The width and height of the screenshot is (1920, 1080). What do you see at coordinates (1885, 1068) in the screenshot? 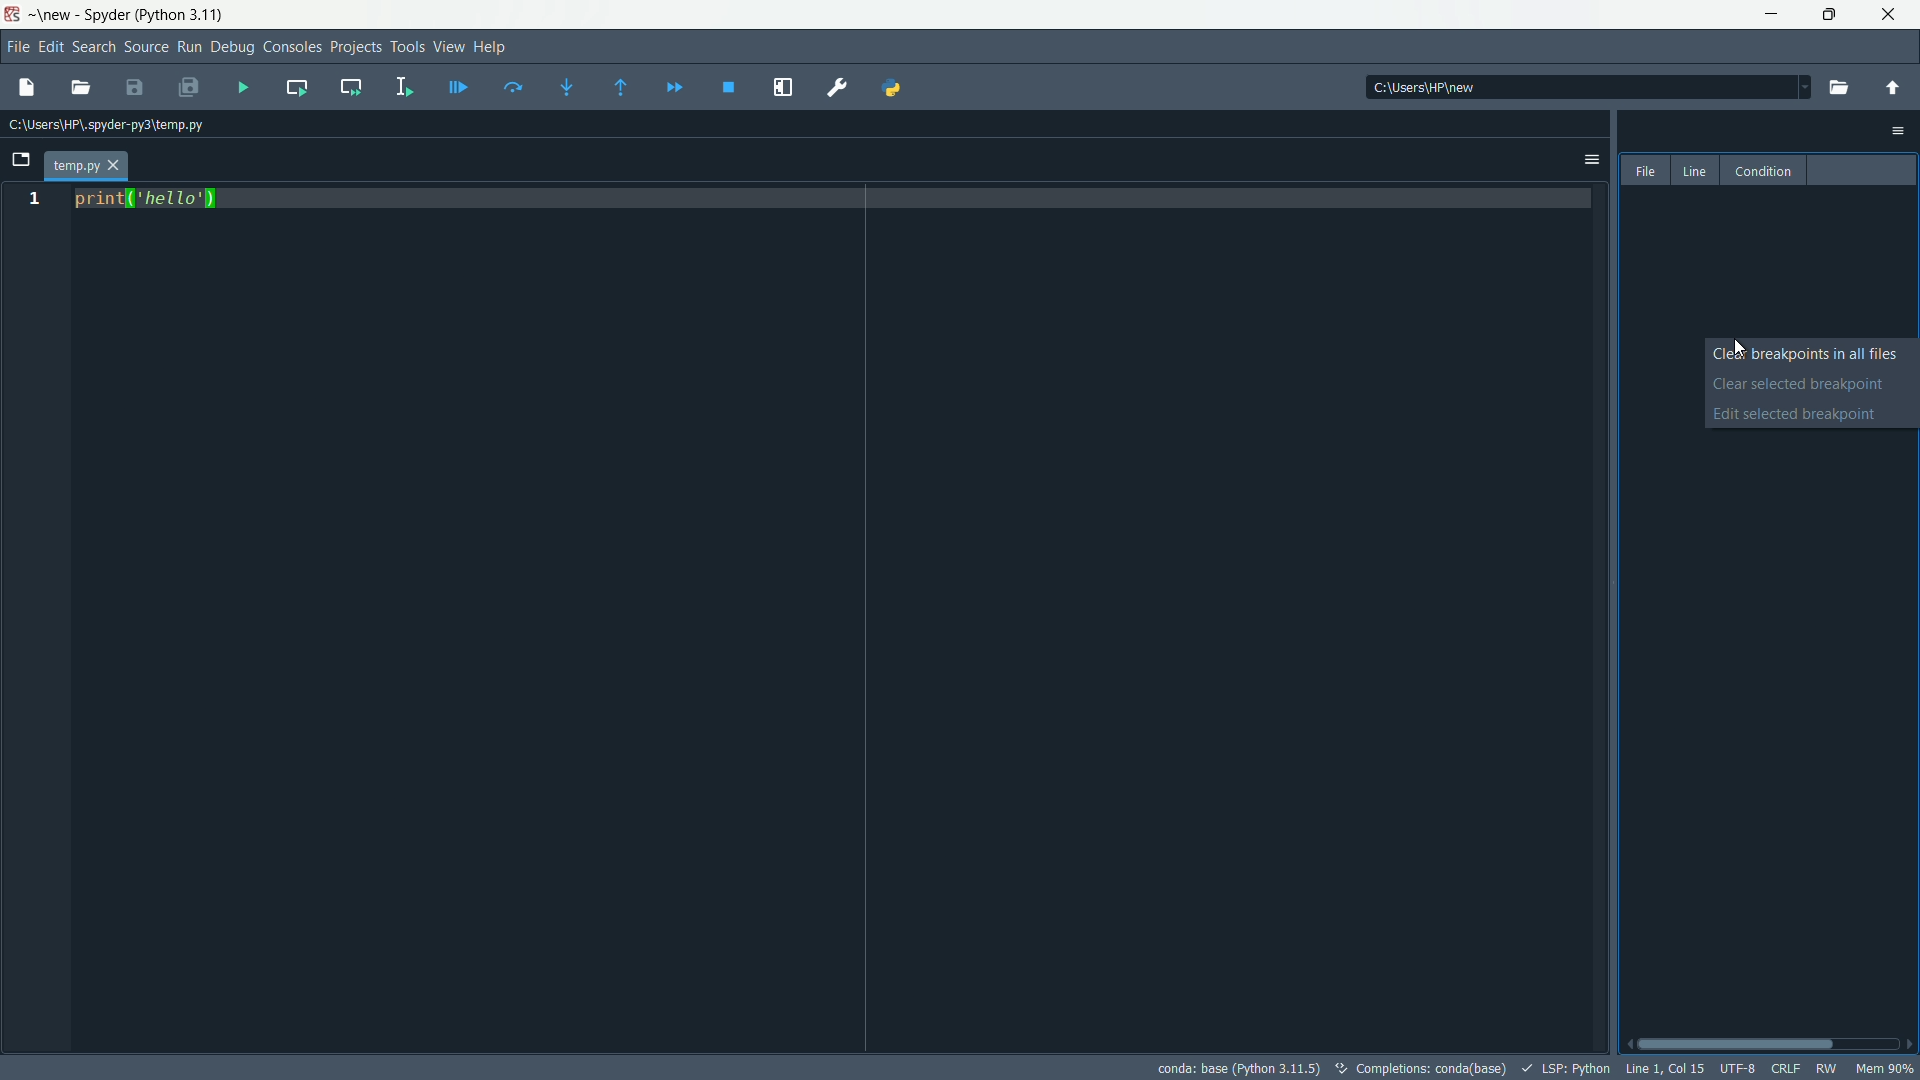
I see `memory usage` at bounding box center [1885, 1068].